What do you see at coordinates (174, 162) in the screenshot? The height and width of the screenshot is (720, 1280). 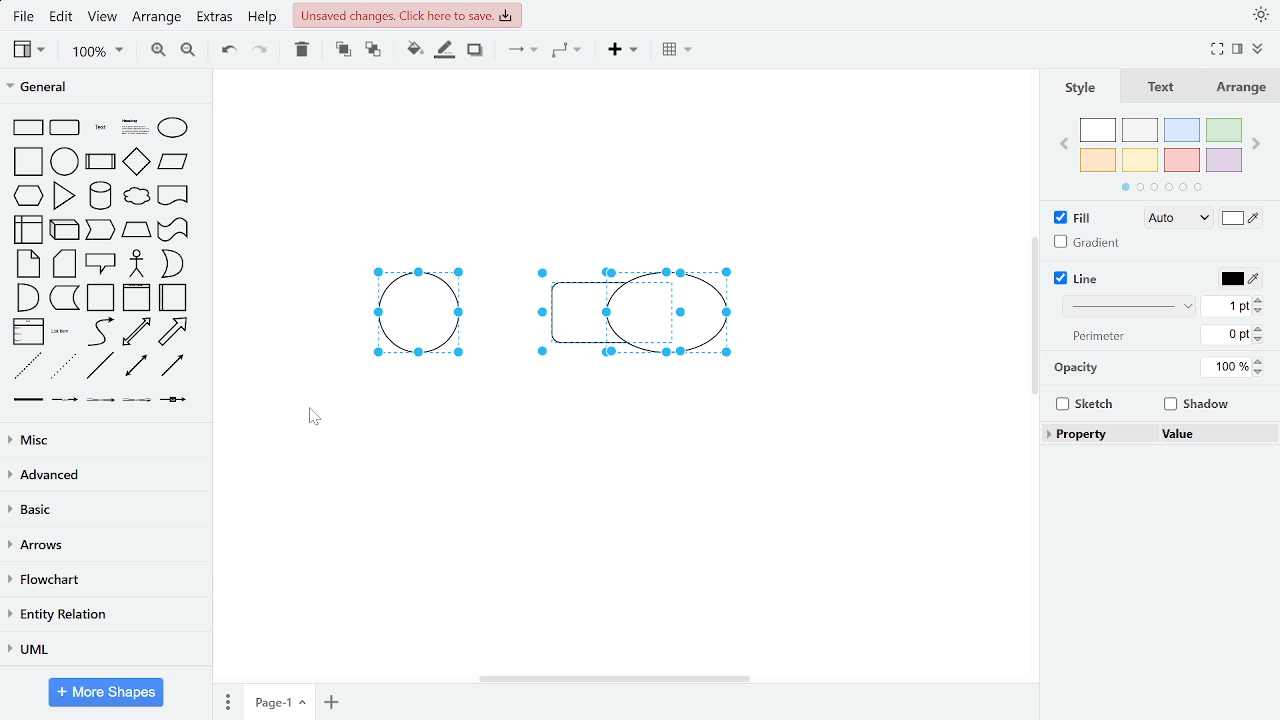 I see `parallelgram` at bounding box center [174, 162].